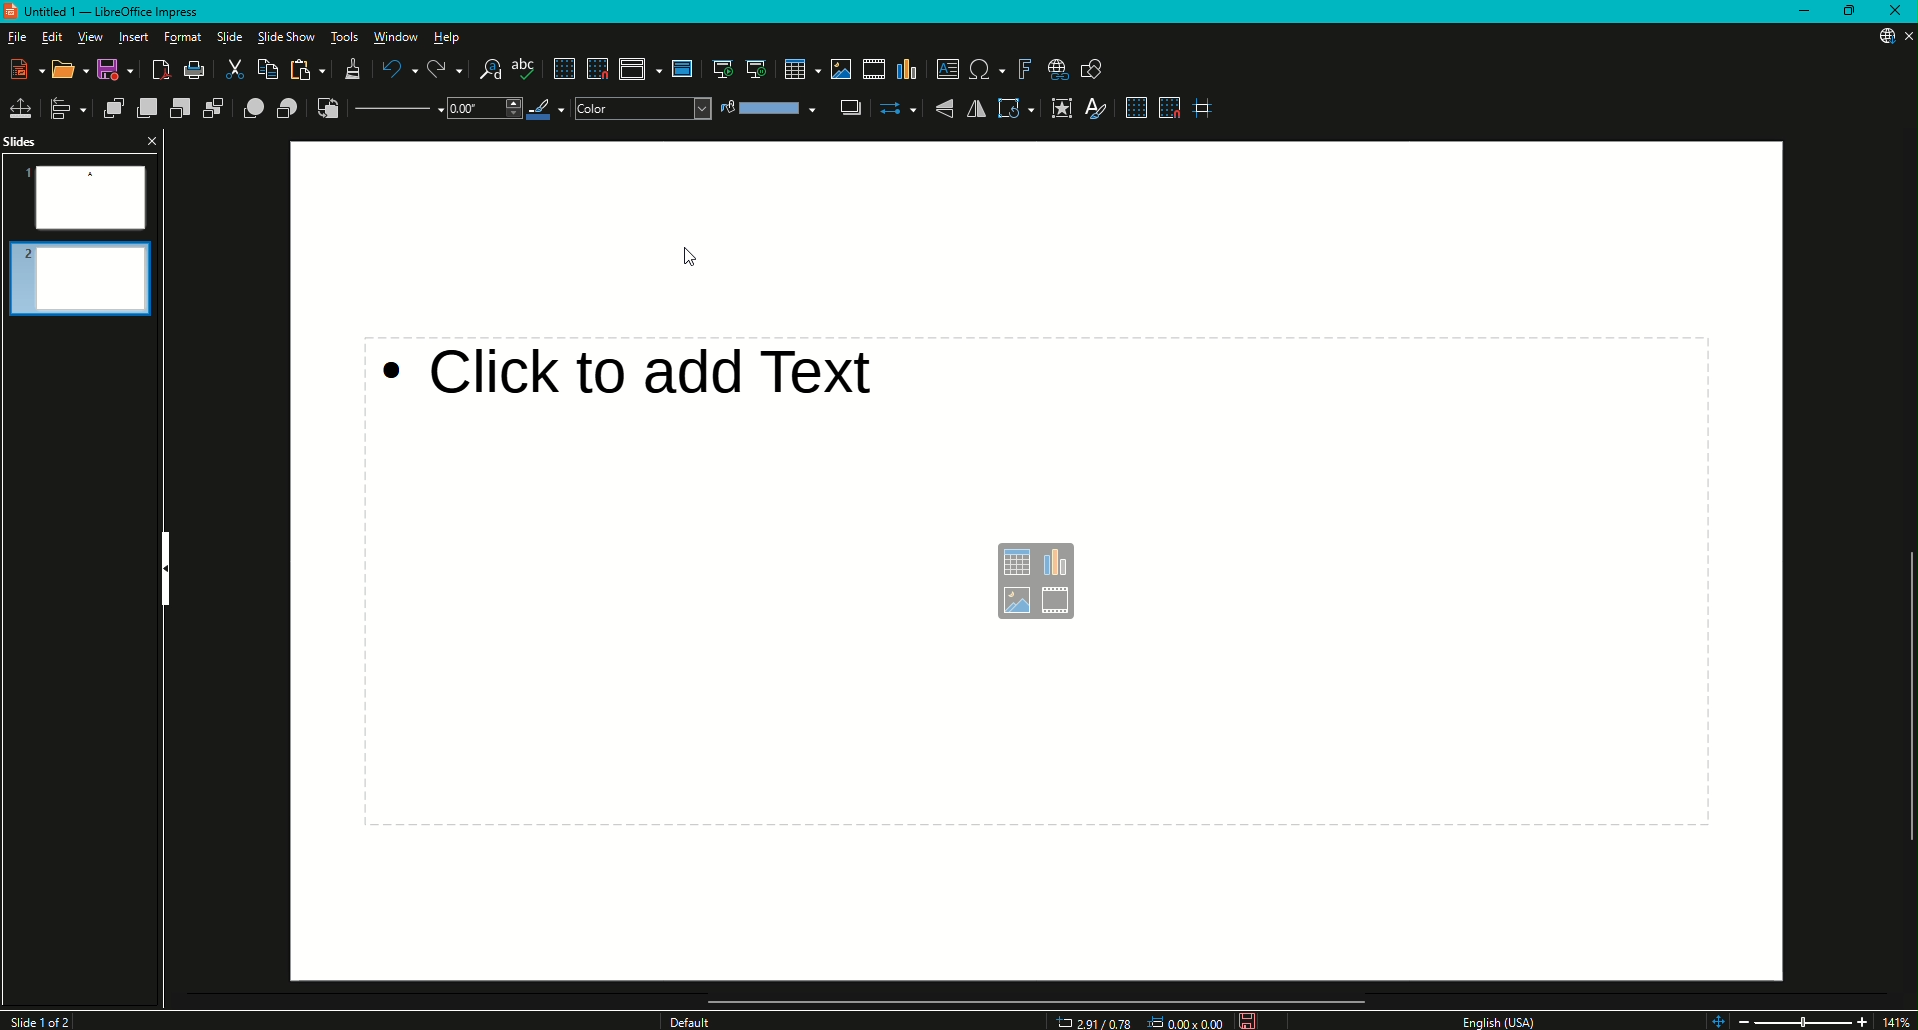  I want to click on , so click(694, 1022).